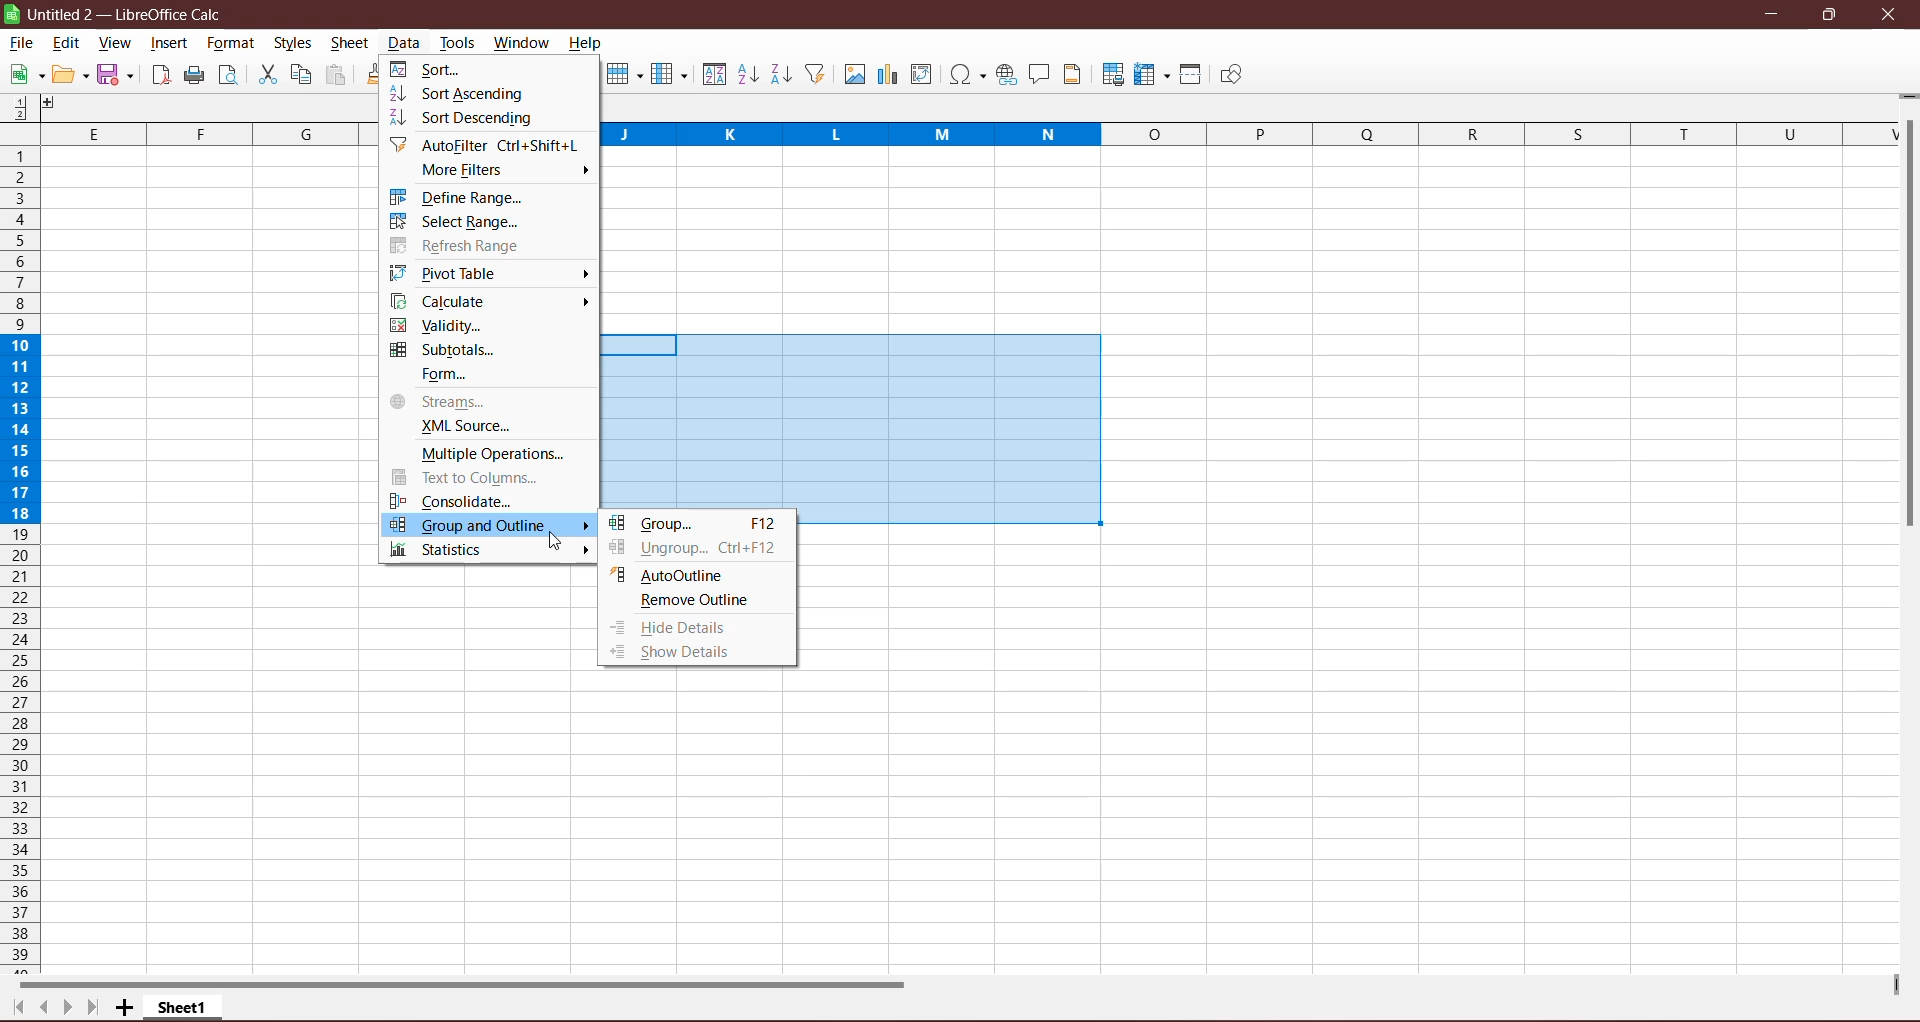  What do you see at coordinates (63, 1005) in the screenshot?
I see `Scroll to next page` at bounding box center [63, 1005].